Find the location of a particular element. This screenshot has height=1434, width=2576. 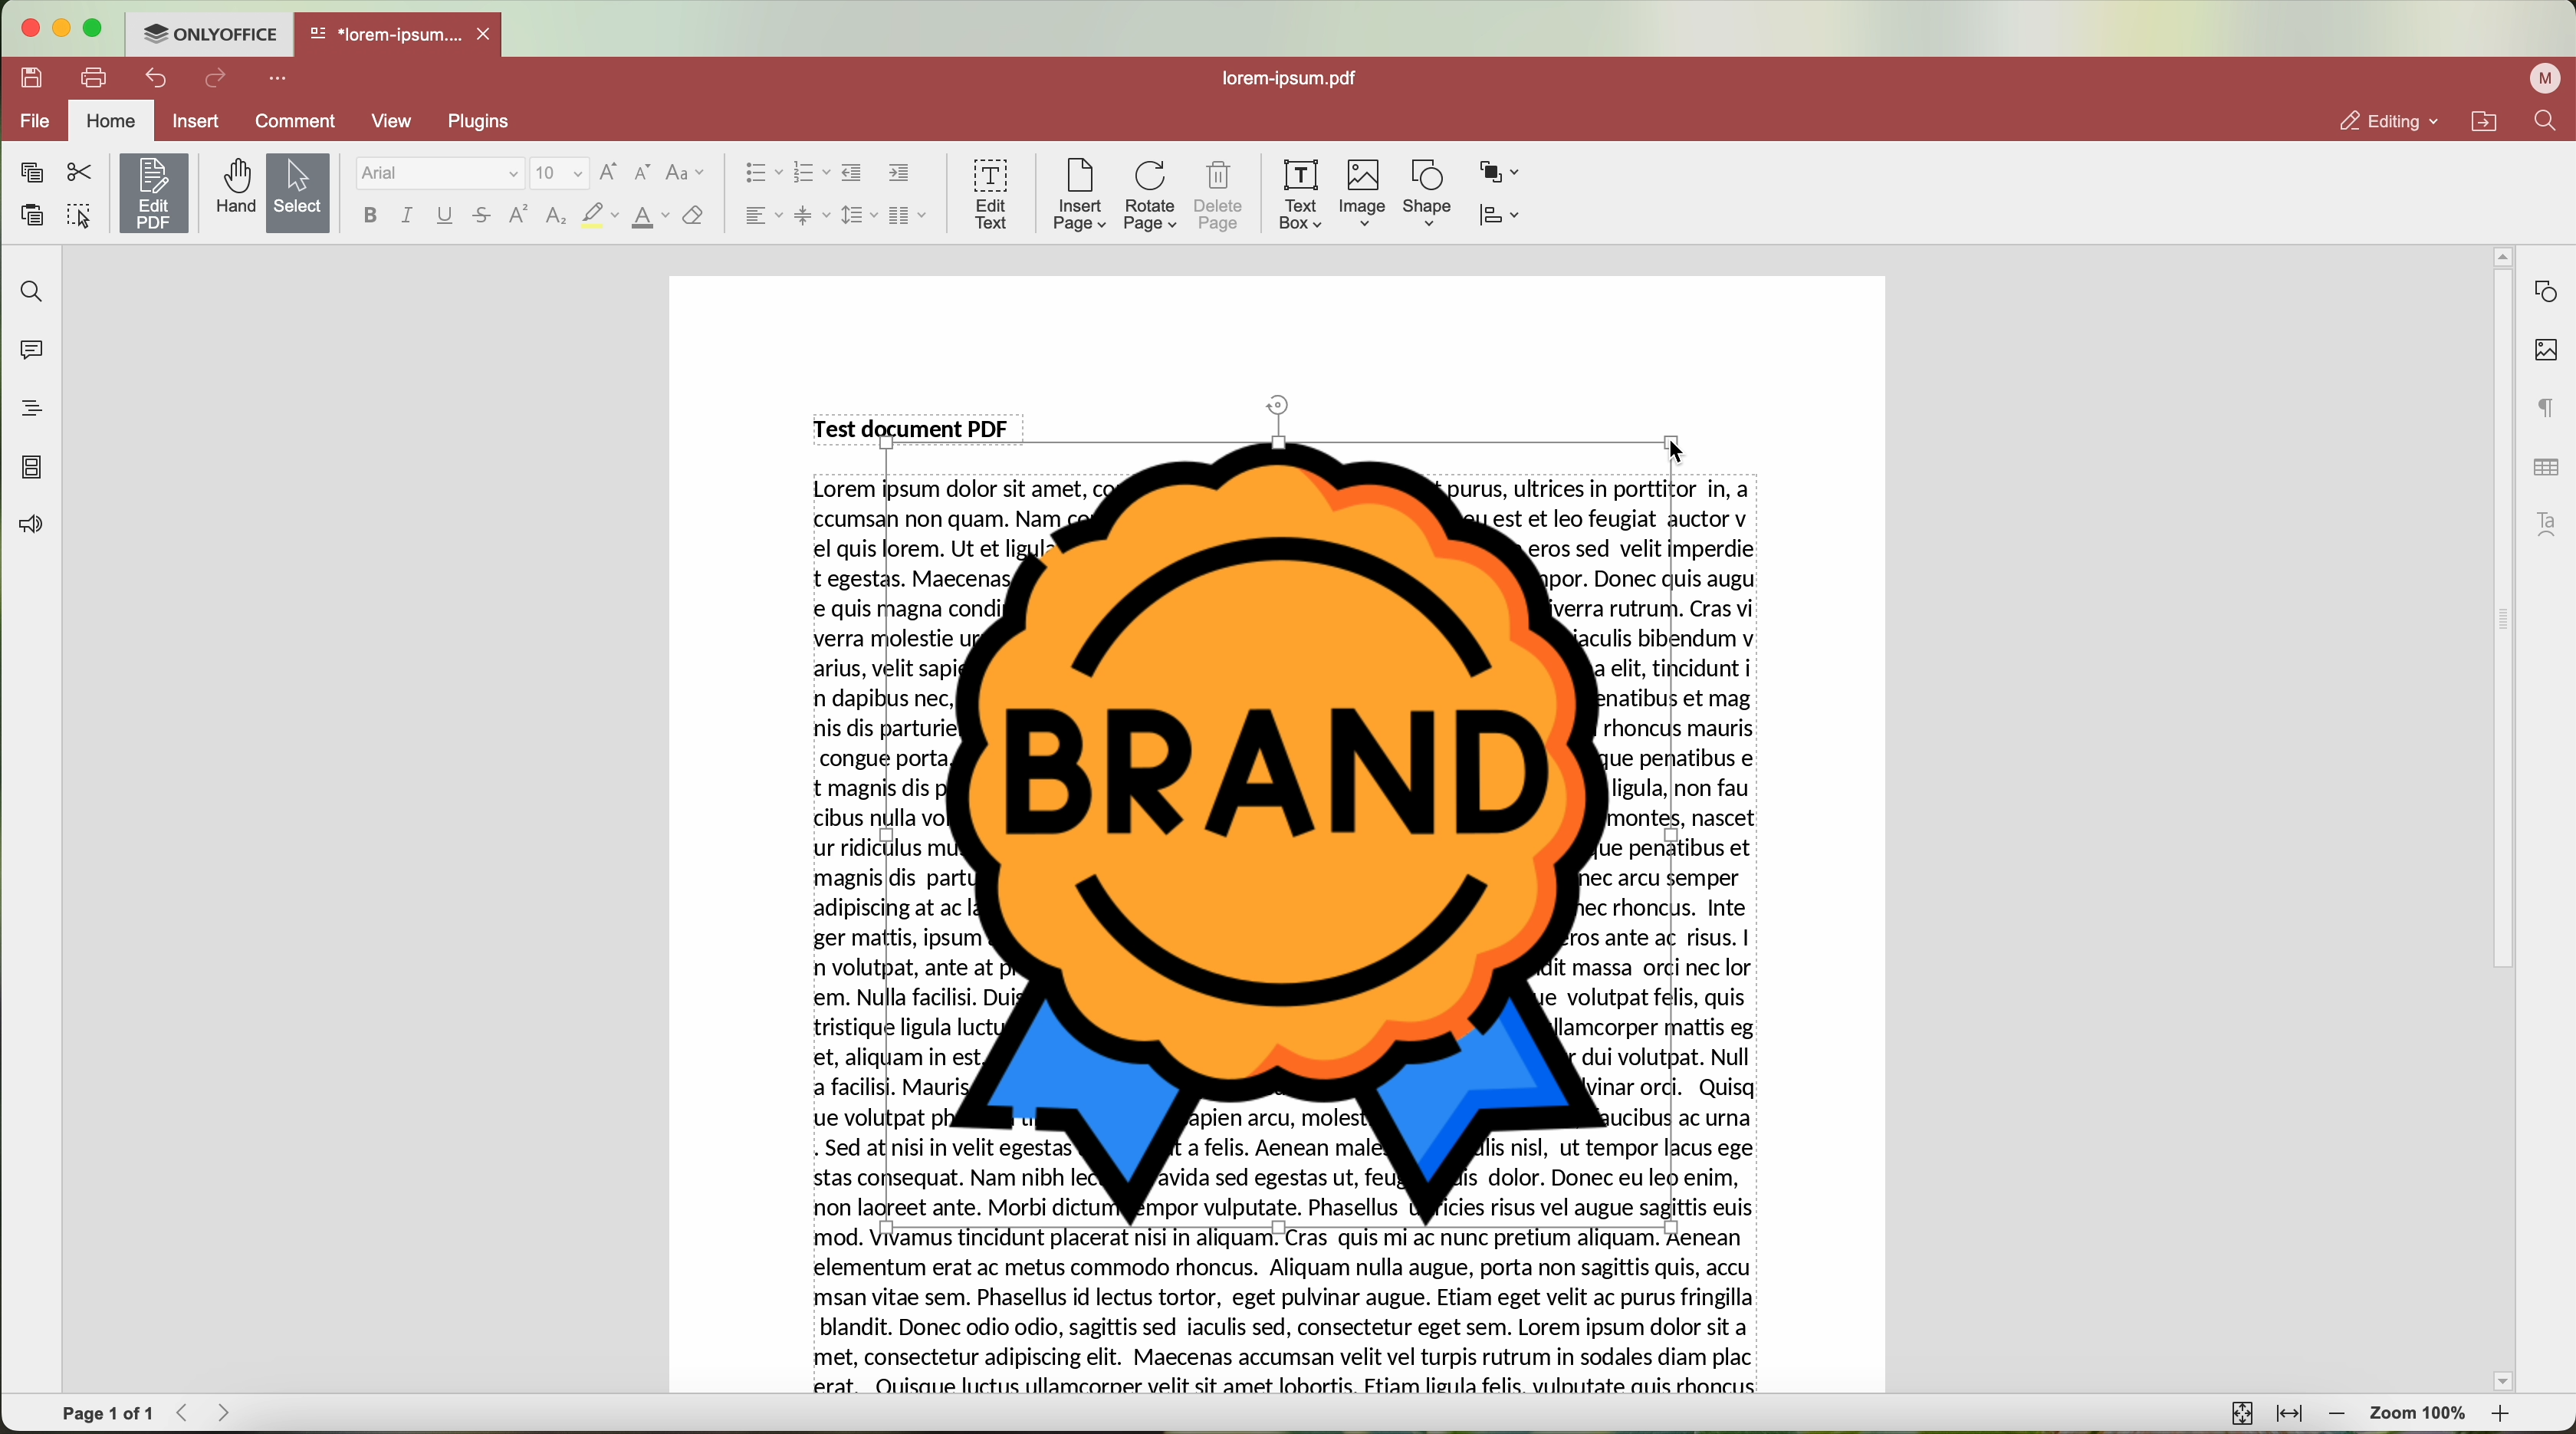

insert columns is located at coordinates (910, 218).